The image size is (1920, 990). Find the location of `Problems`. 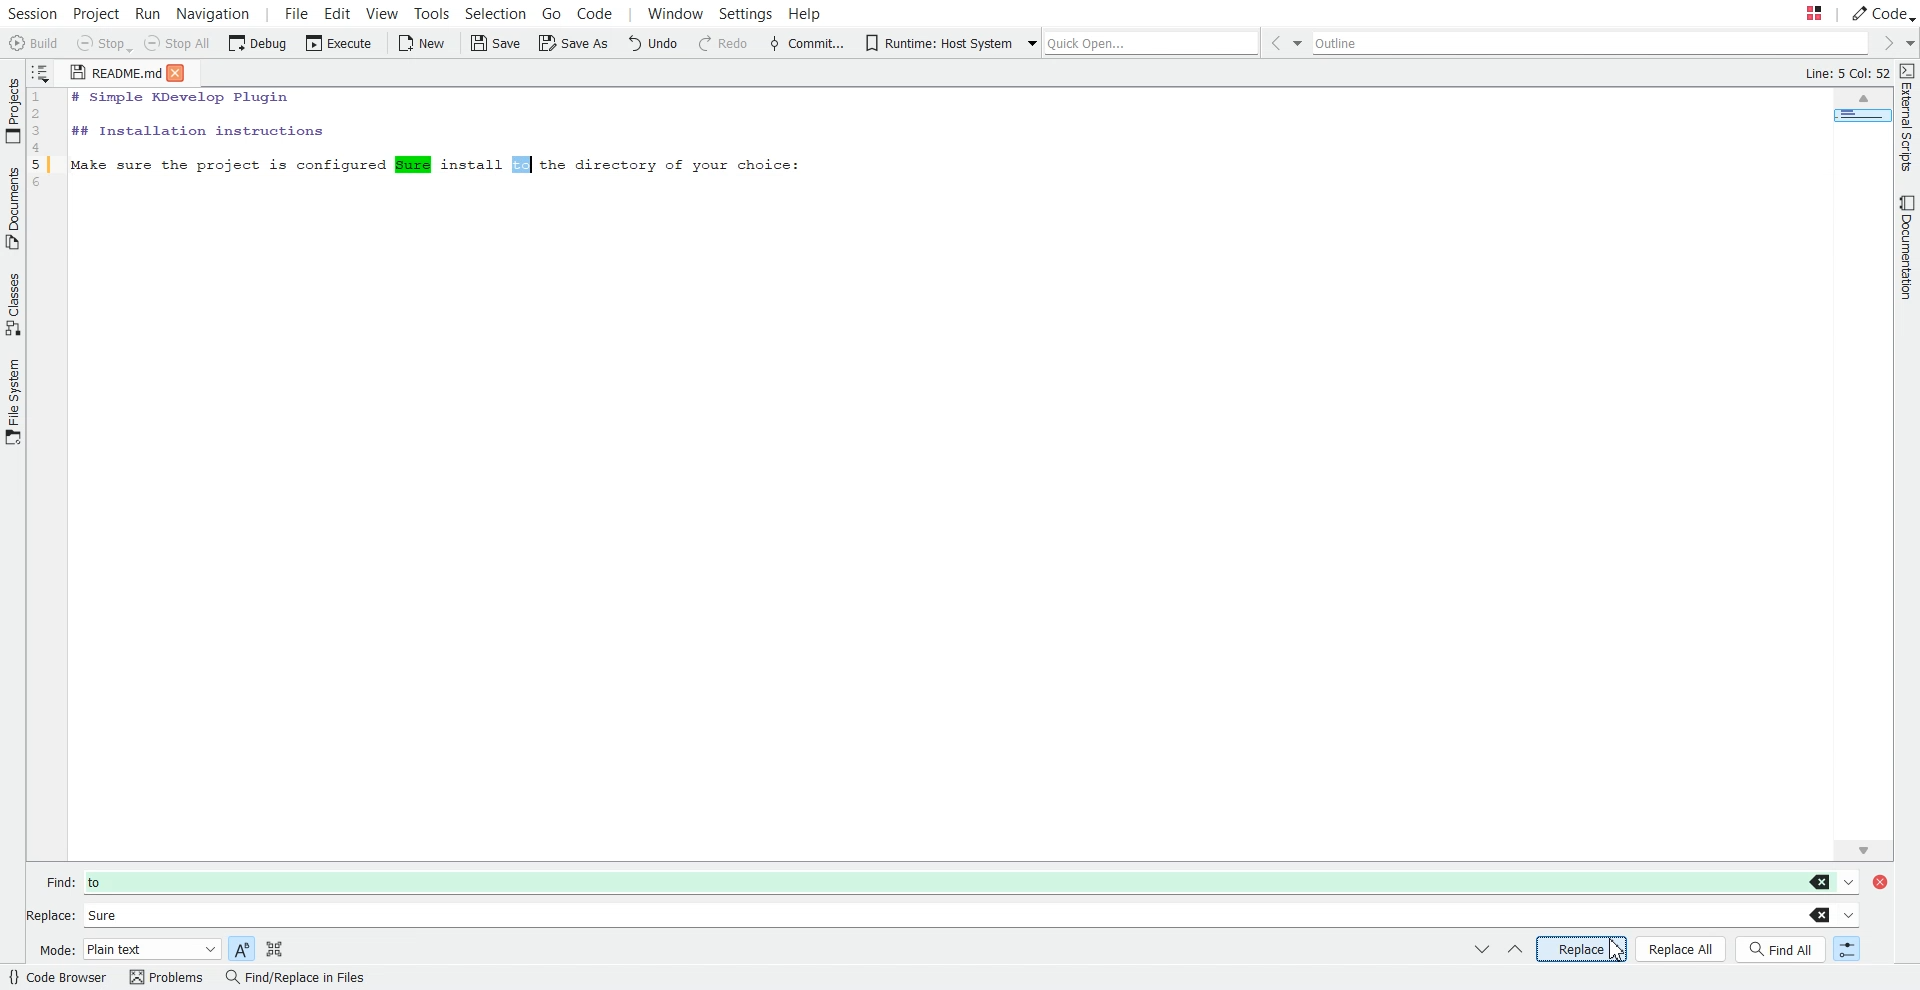

Problems is located at coordinates (165, 978).